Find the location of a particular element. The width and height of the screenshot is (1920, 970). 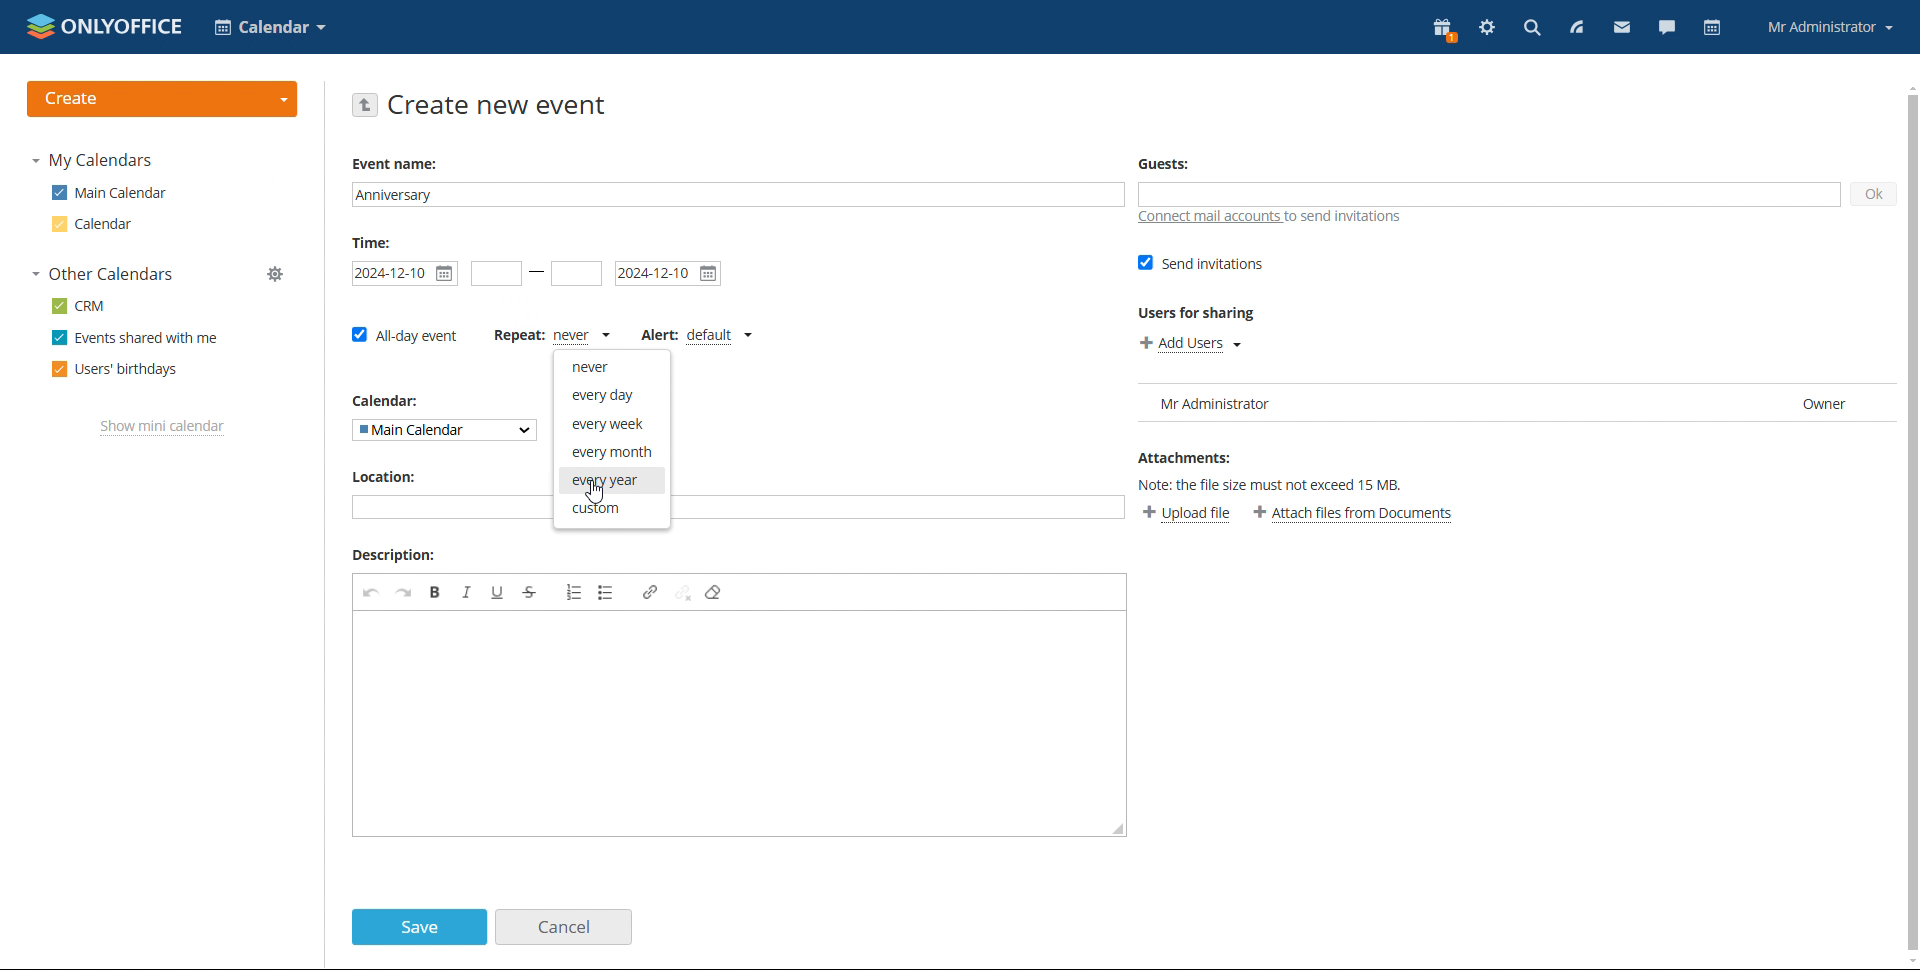

account is located at coordinates (1830, 26).